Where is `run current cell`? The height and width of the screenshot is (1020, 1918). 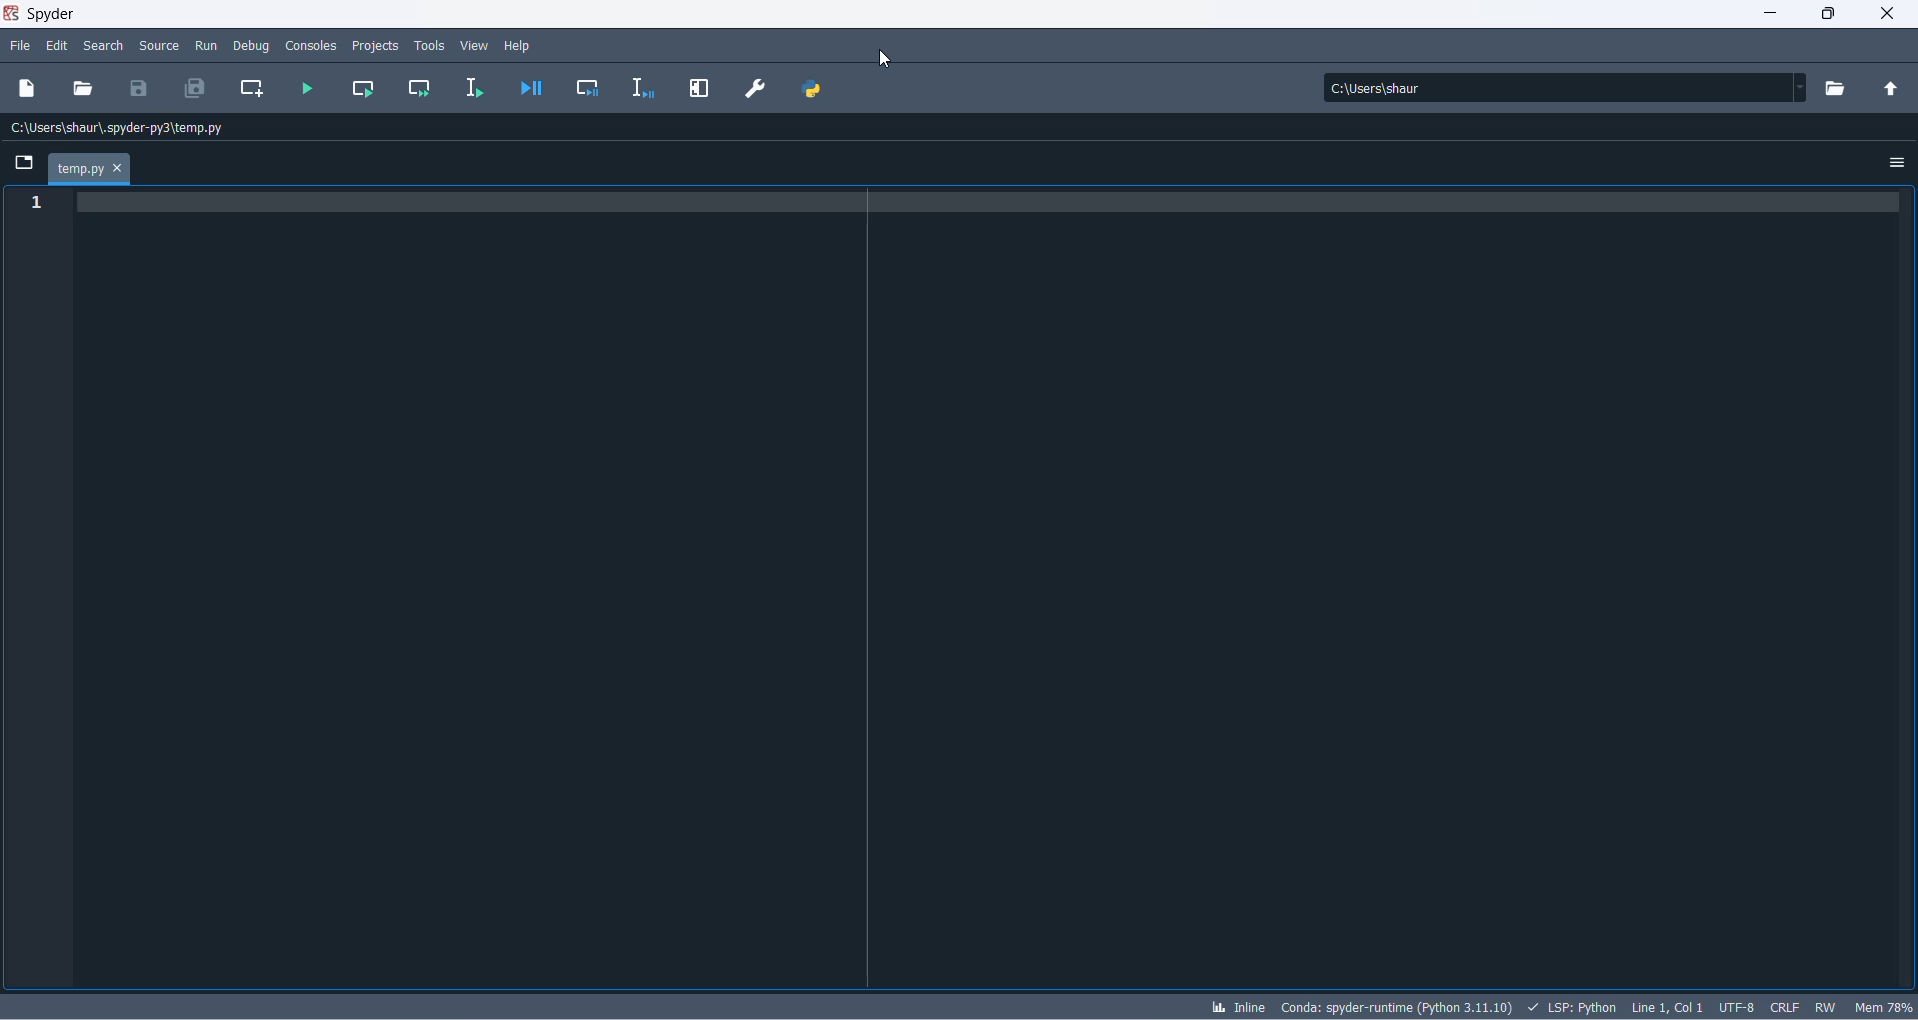
run current cell is located at coordinates (359, 90).